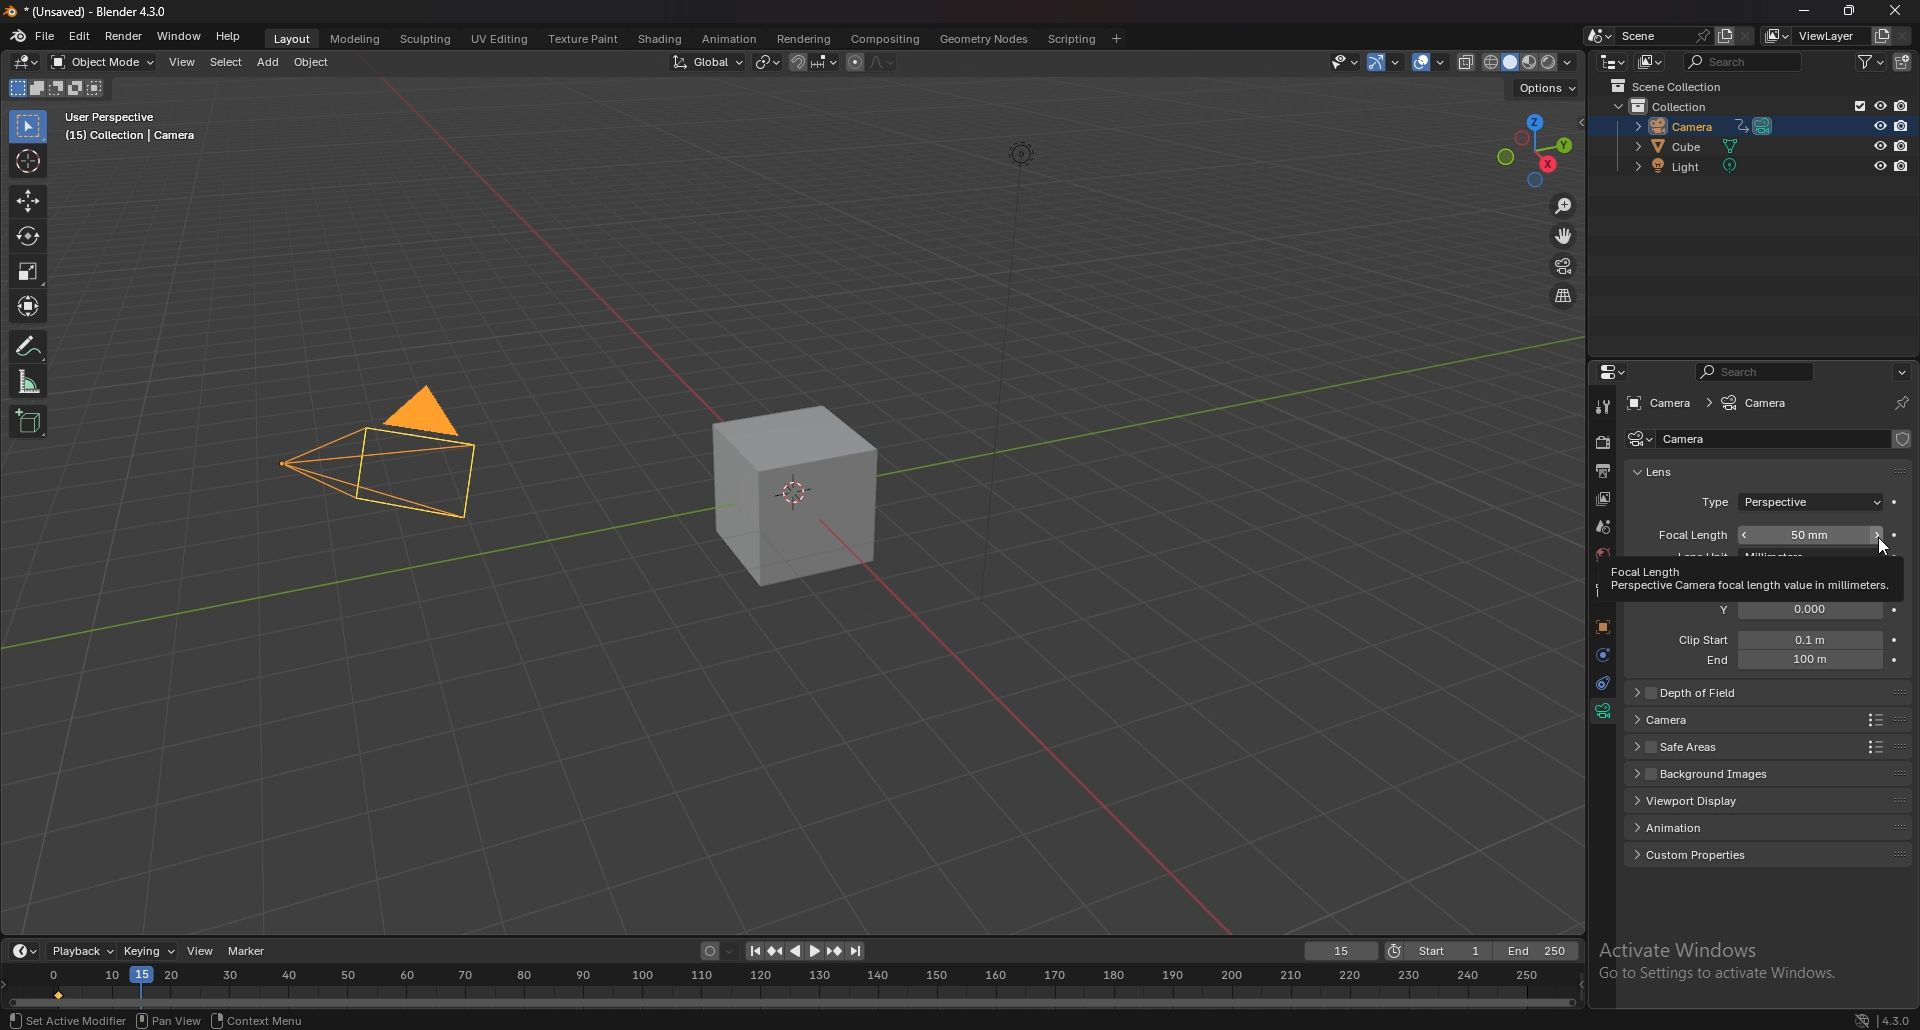 Image resolution: width=1920 pixels, height=1030 pixels. Describe the element at coordinates (1649, 62) in the screenshot. I see `display mode` at that location.